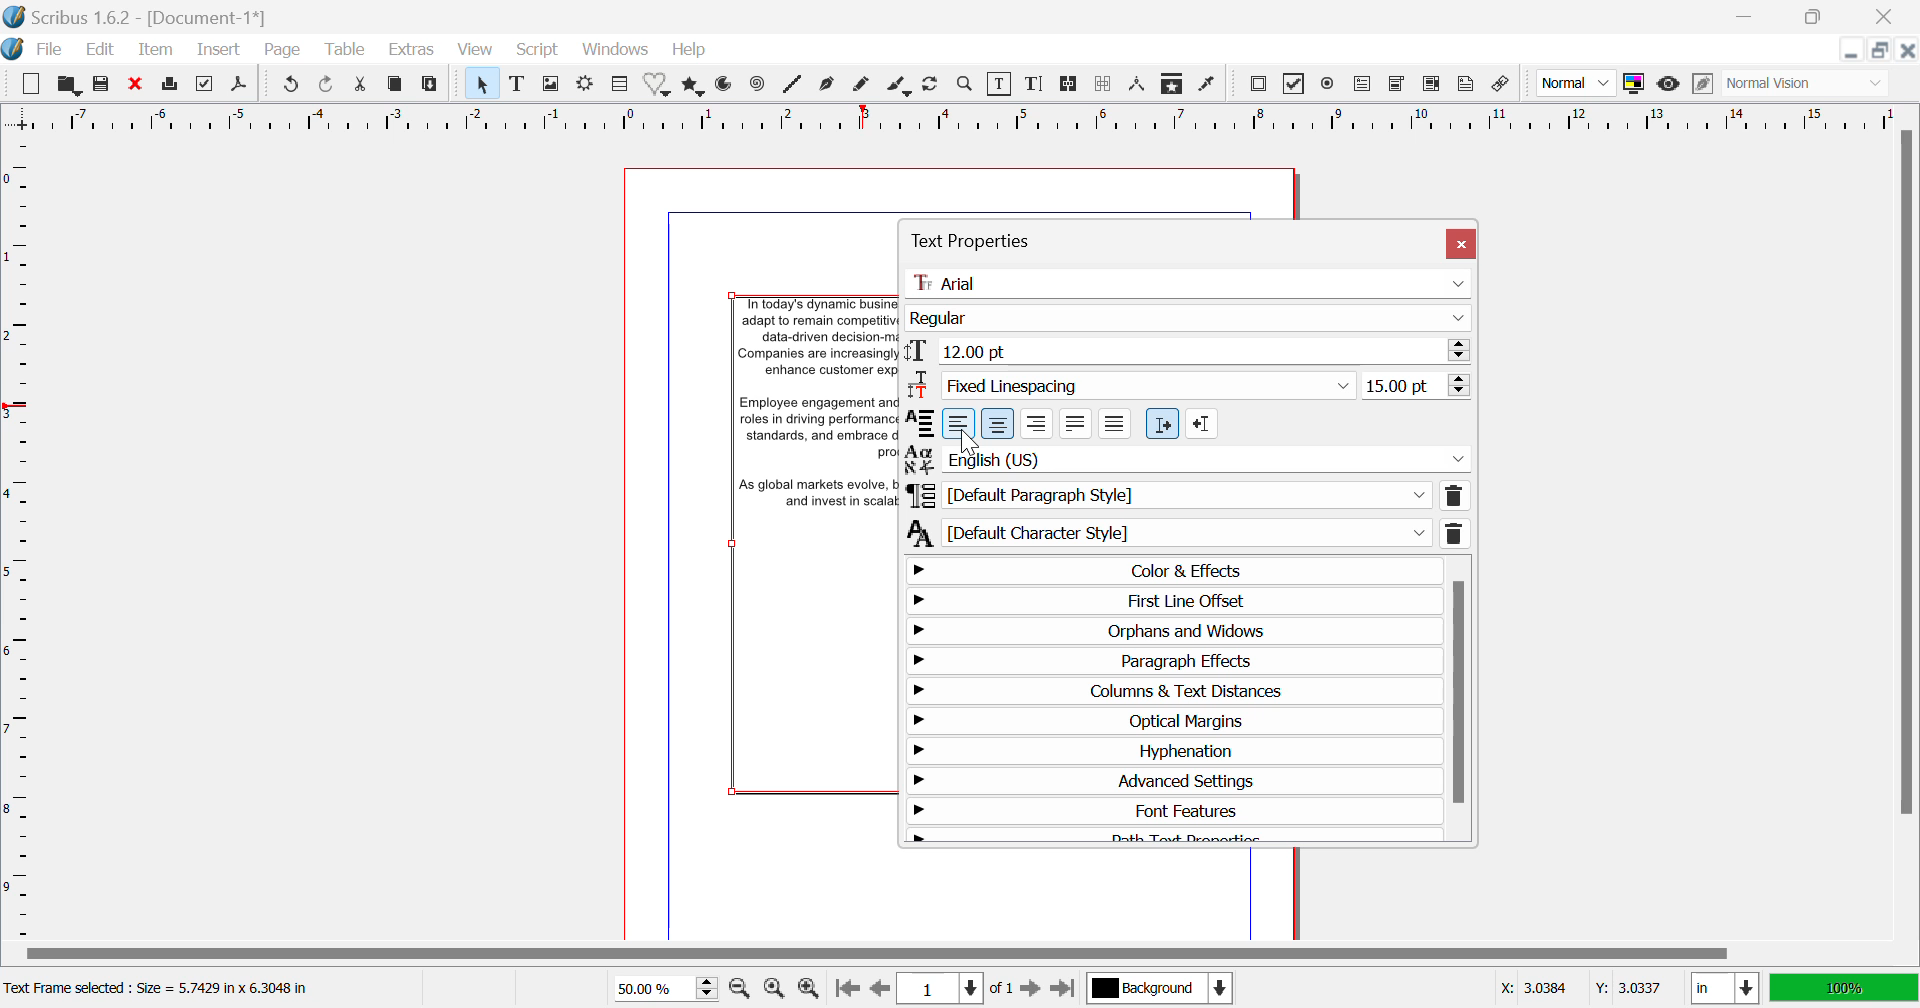 This screenshot has height=1008, width=1920. What do you see at coordinates (154, 51) in the screenshot?
I see `Item` at bounding box center [154, 51].